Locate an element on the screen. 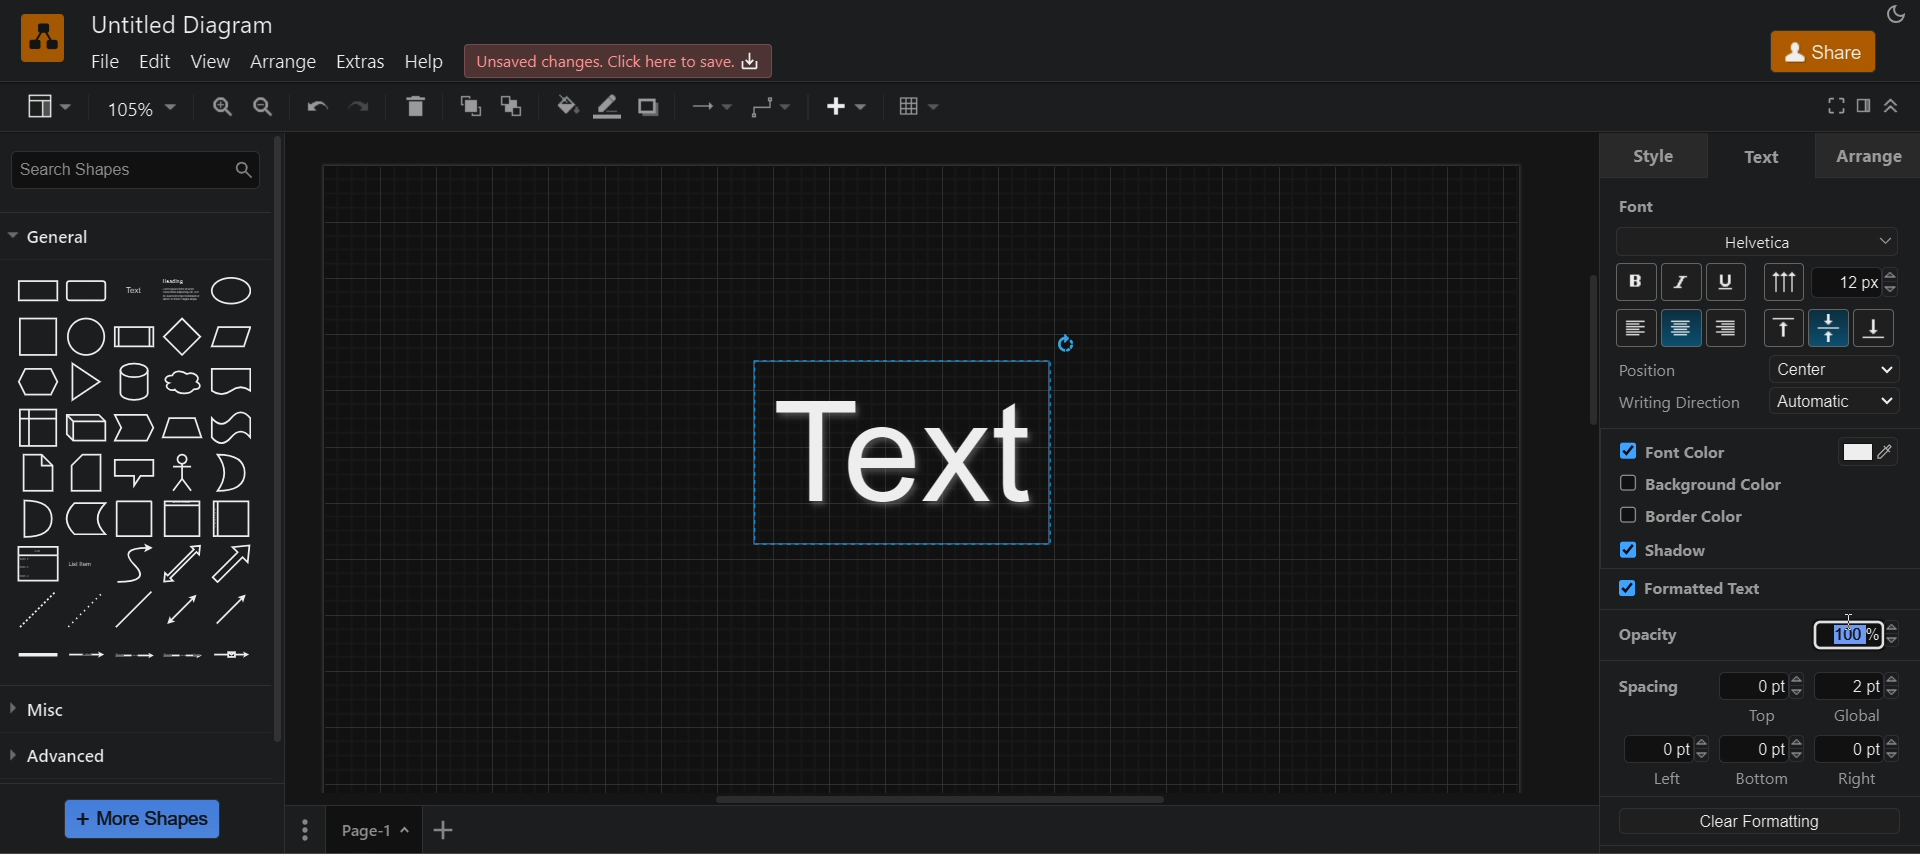 The image size is (1920, 854). cube is located at coordinates (88, 428).